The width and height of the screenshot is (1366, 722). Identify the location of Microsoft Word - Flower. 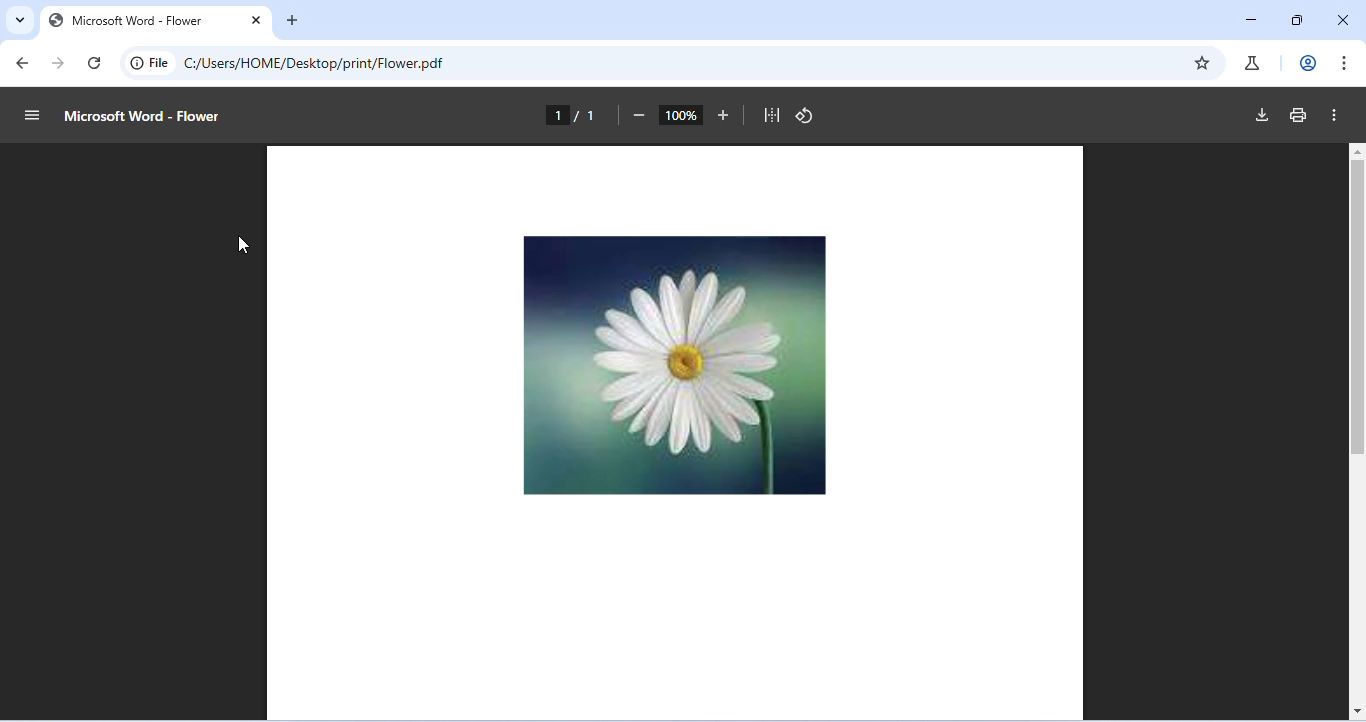
(138, 21).